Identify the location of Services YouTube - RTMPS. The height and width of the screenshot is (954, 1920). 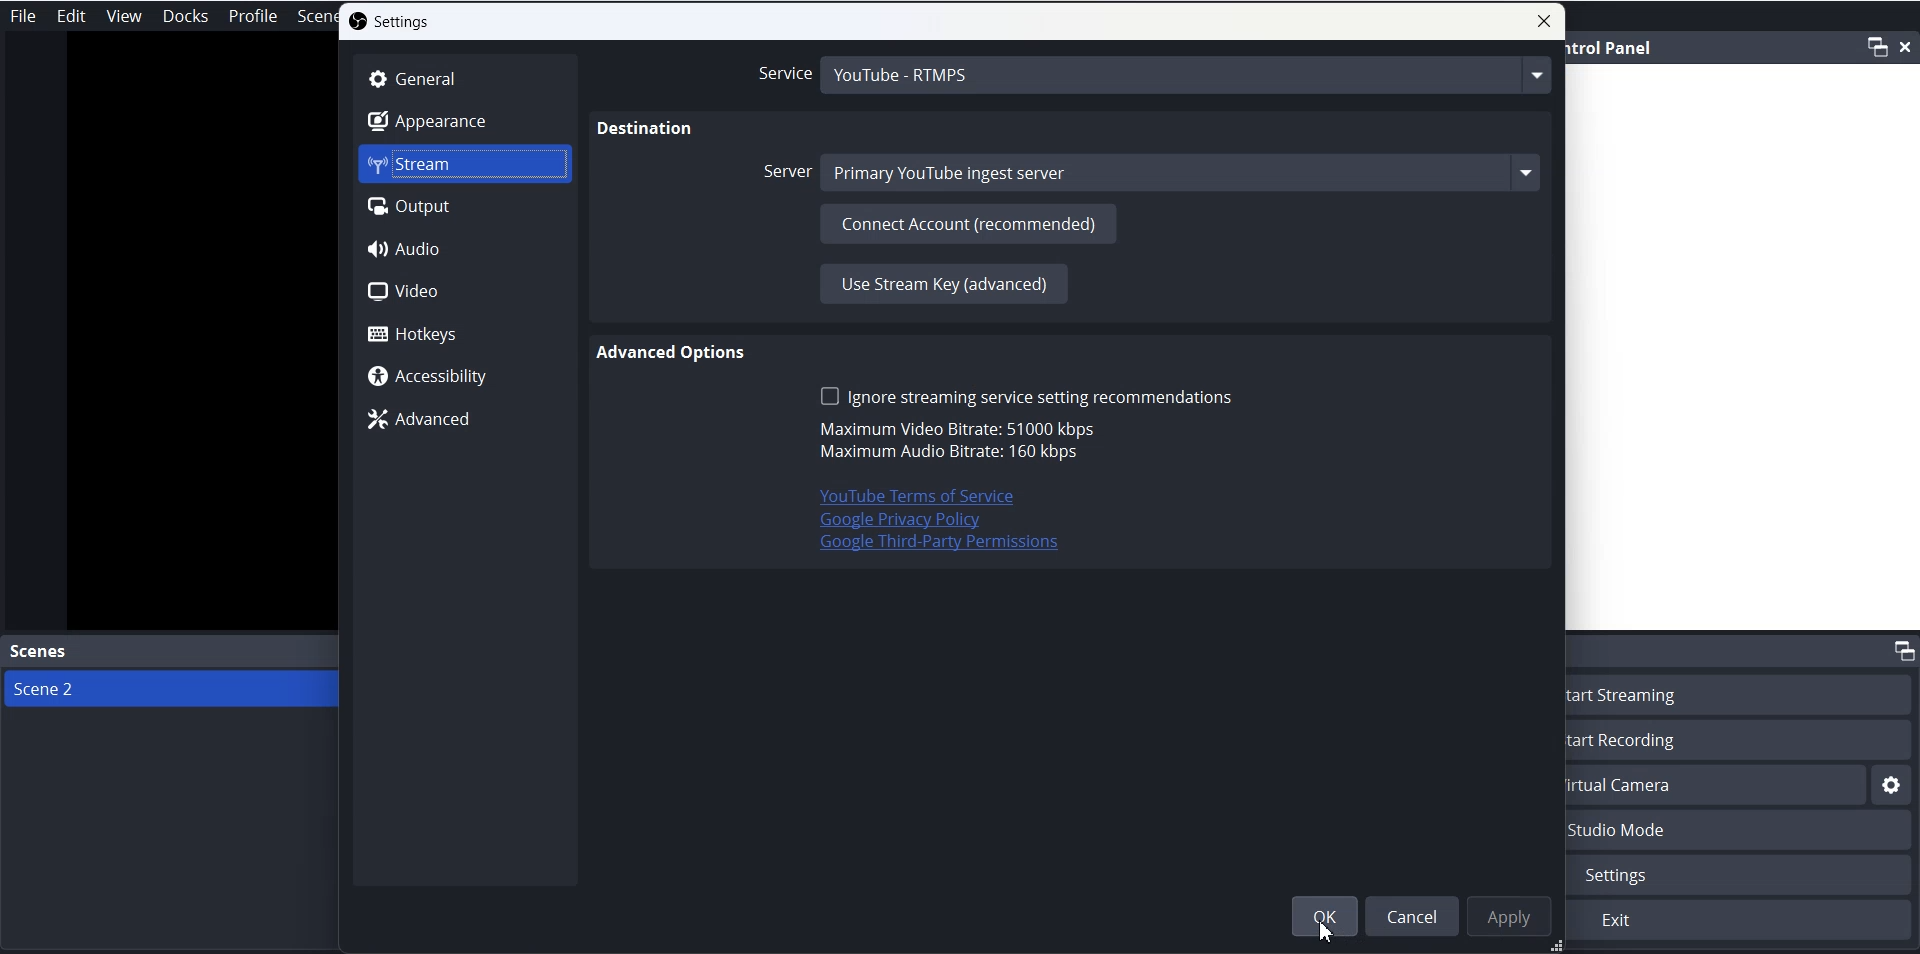
(1152, 76).